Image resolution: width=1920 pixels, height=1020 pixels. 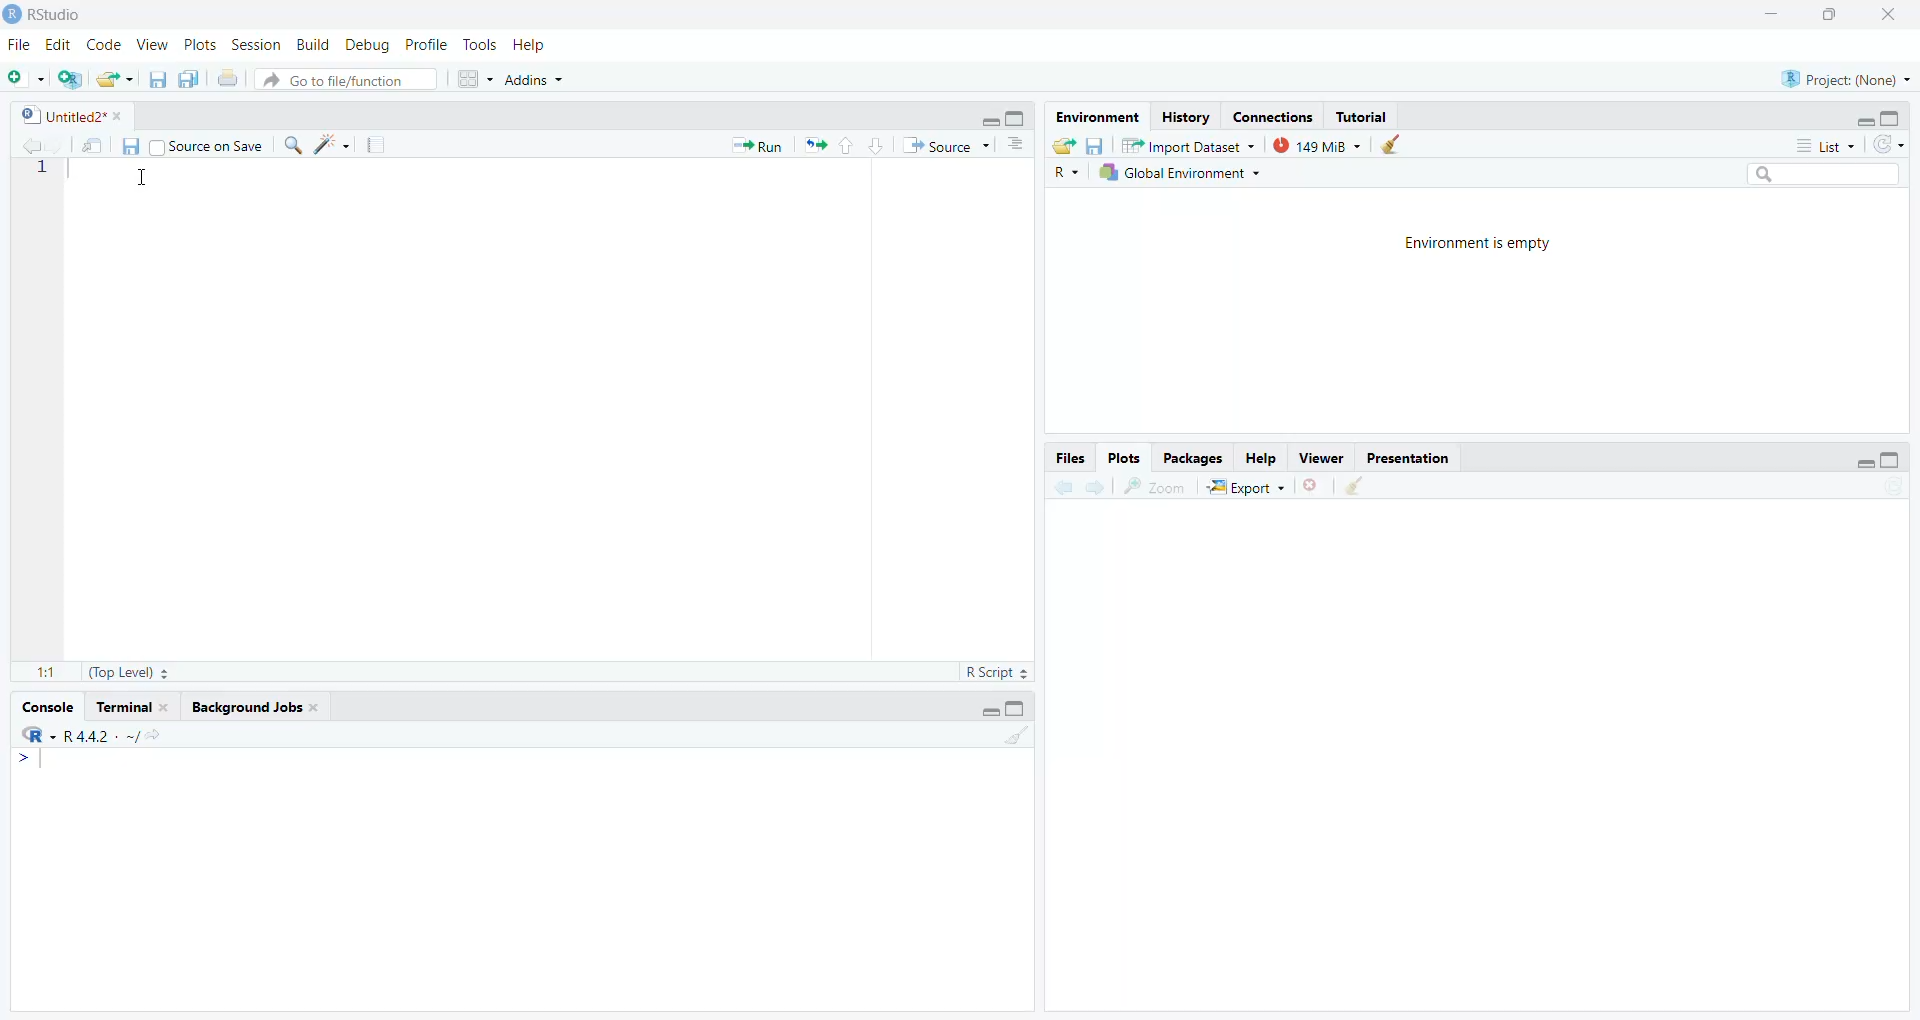 I want to click on Find/Replace, so click(x=293, y=144).